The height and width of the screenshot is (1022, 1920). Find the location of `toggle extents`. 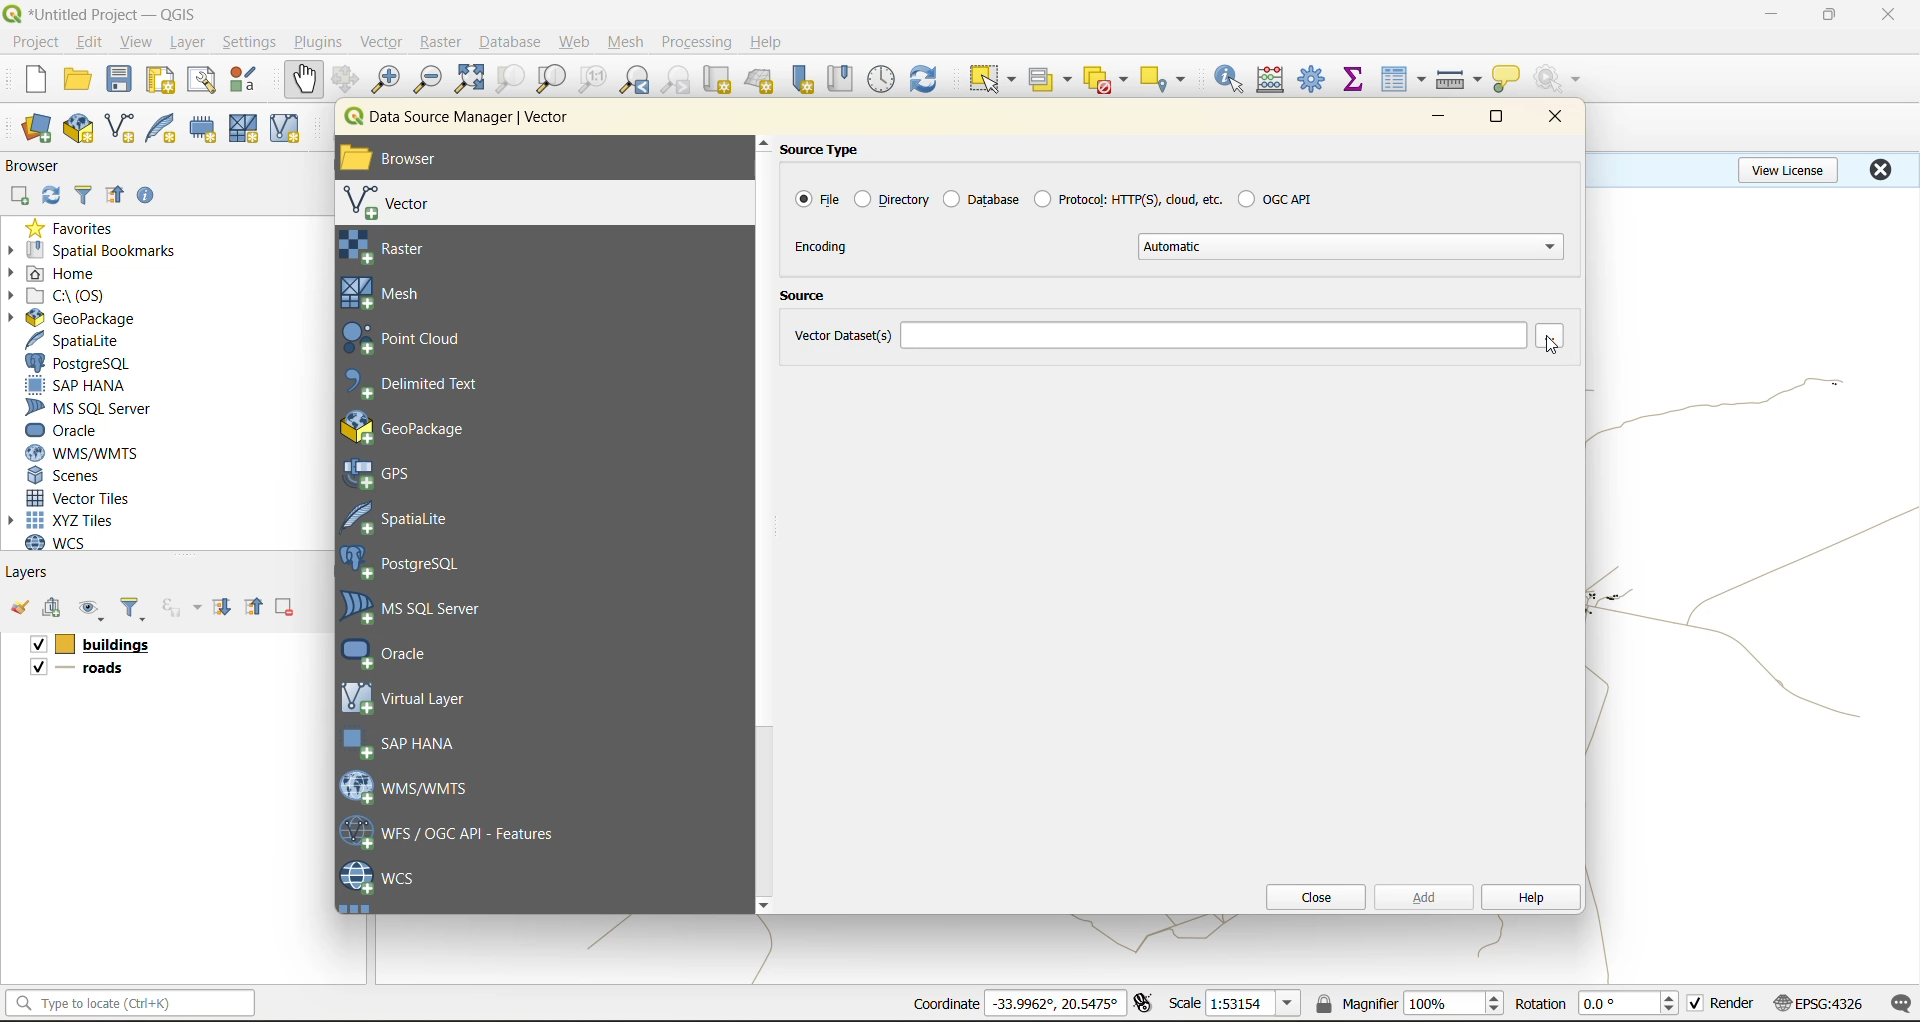

toggle extents is located at coordinates (1145, 1002).